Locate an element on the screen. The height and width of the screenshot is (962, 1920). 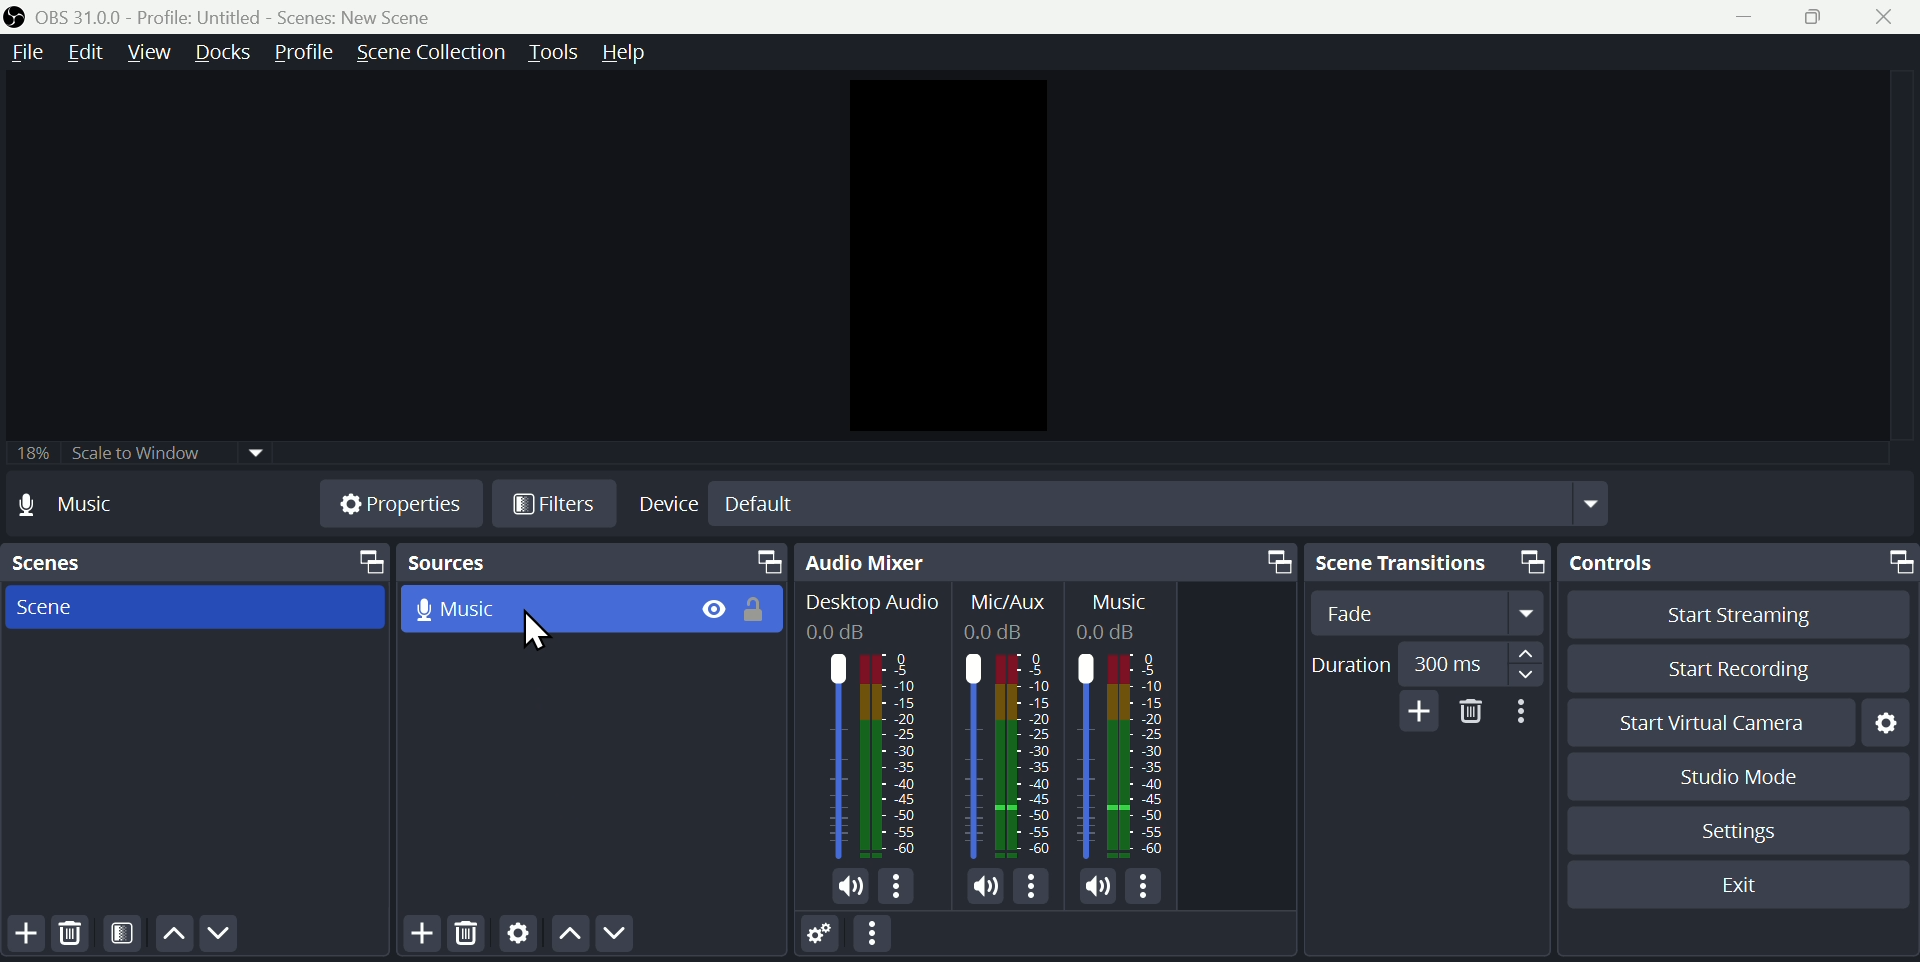
Unlock is located at coordinates (759, 612).